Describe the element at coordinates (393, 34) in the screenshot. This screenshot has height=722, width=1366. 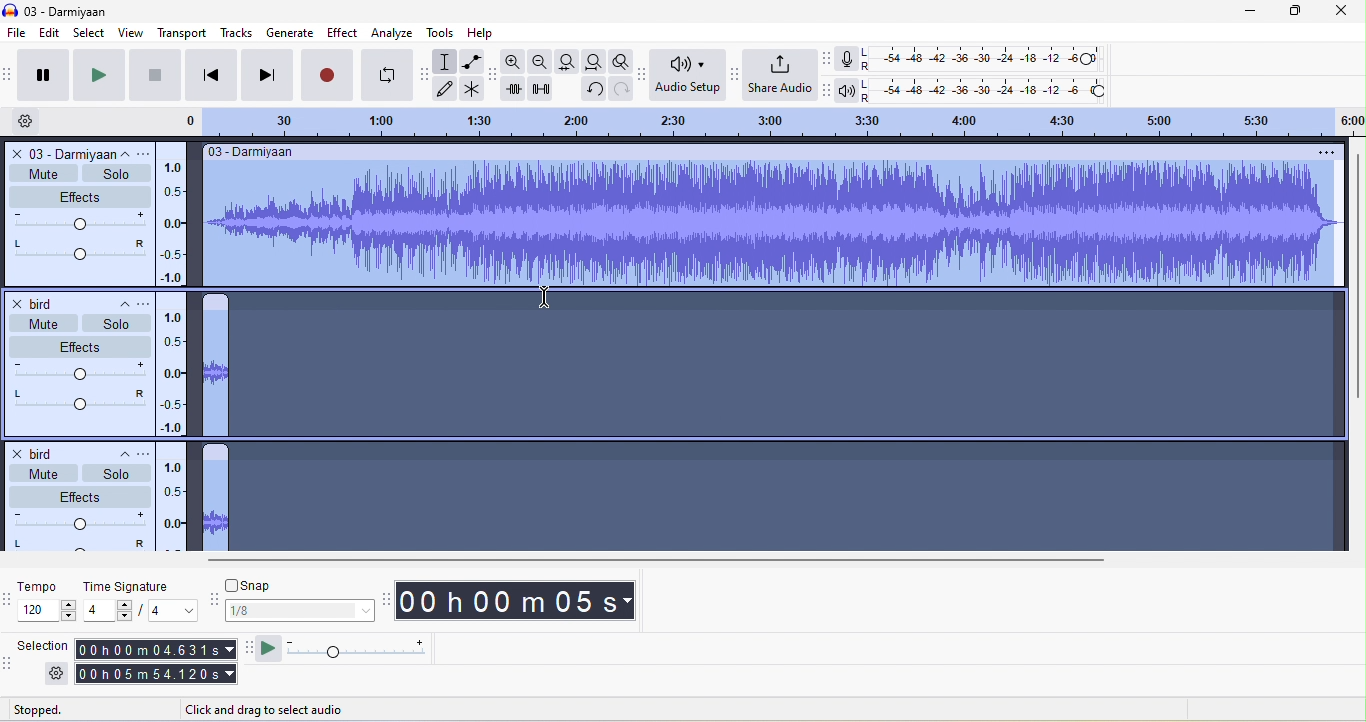
I see `analyze` at that location.